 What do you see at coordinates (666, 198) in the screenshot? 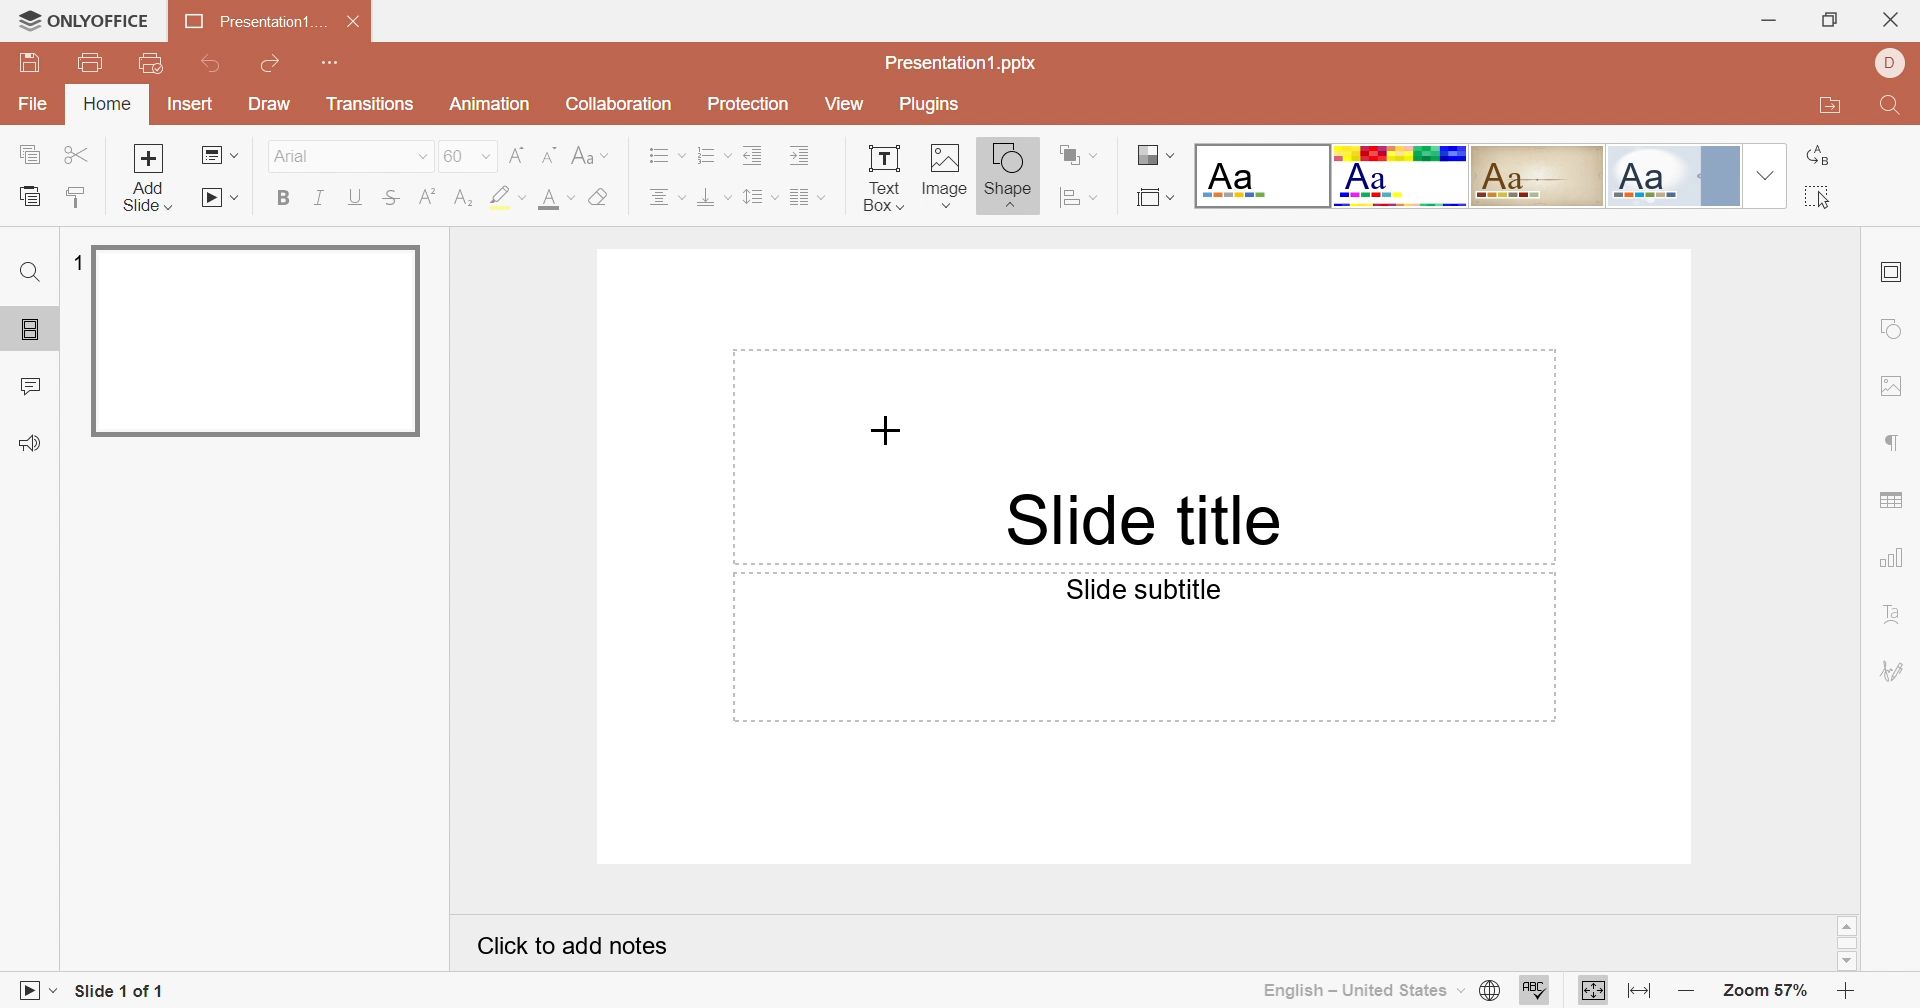
I see `Horizontal align` at bounding box center [666, 198].